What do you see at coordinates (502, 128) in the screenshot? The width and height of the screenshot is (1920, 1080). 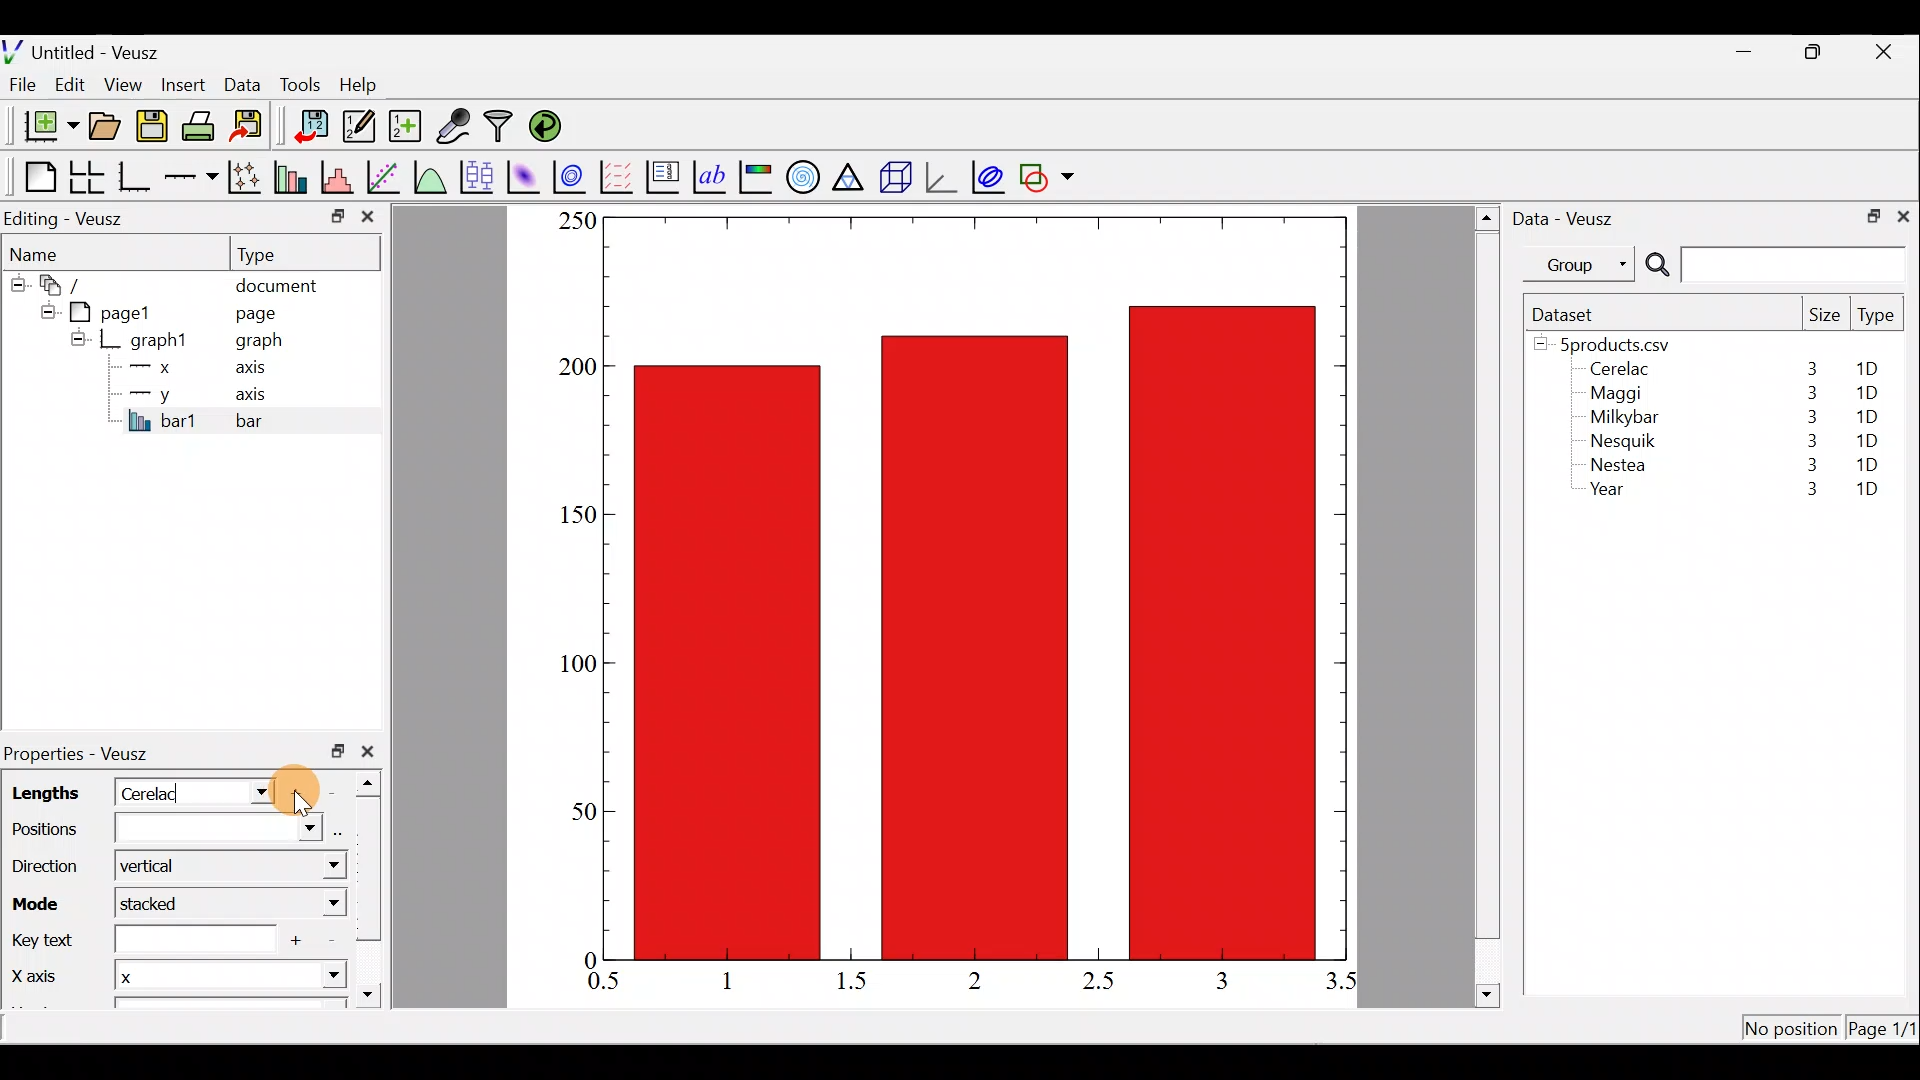 I see `Filter data` at bounding box center [502, 128].